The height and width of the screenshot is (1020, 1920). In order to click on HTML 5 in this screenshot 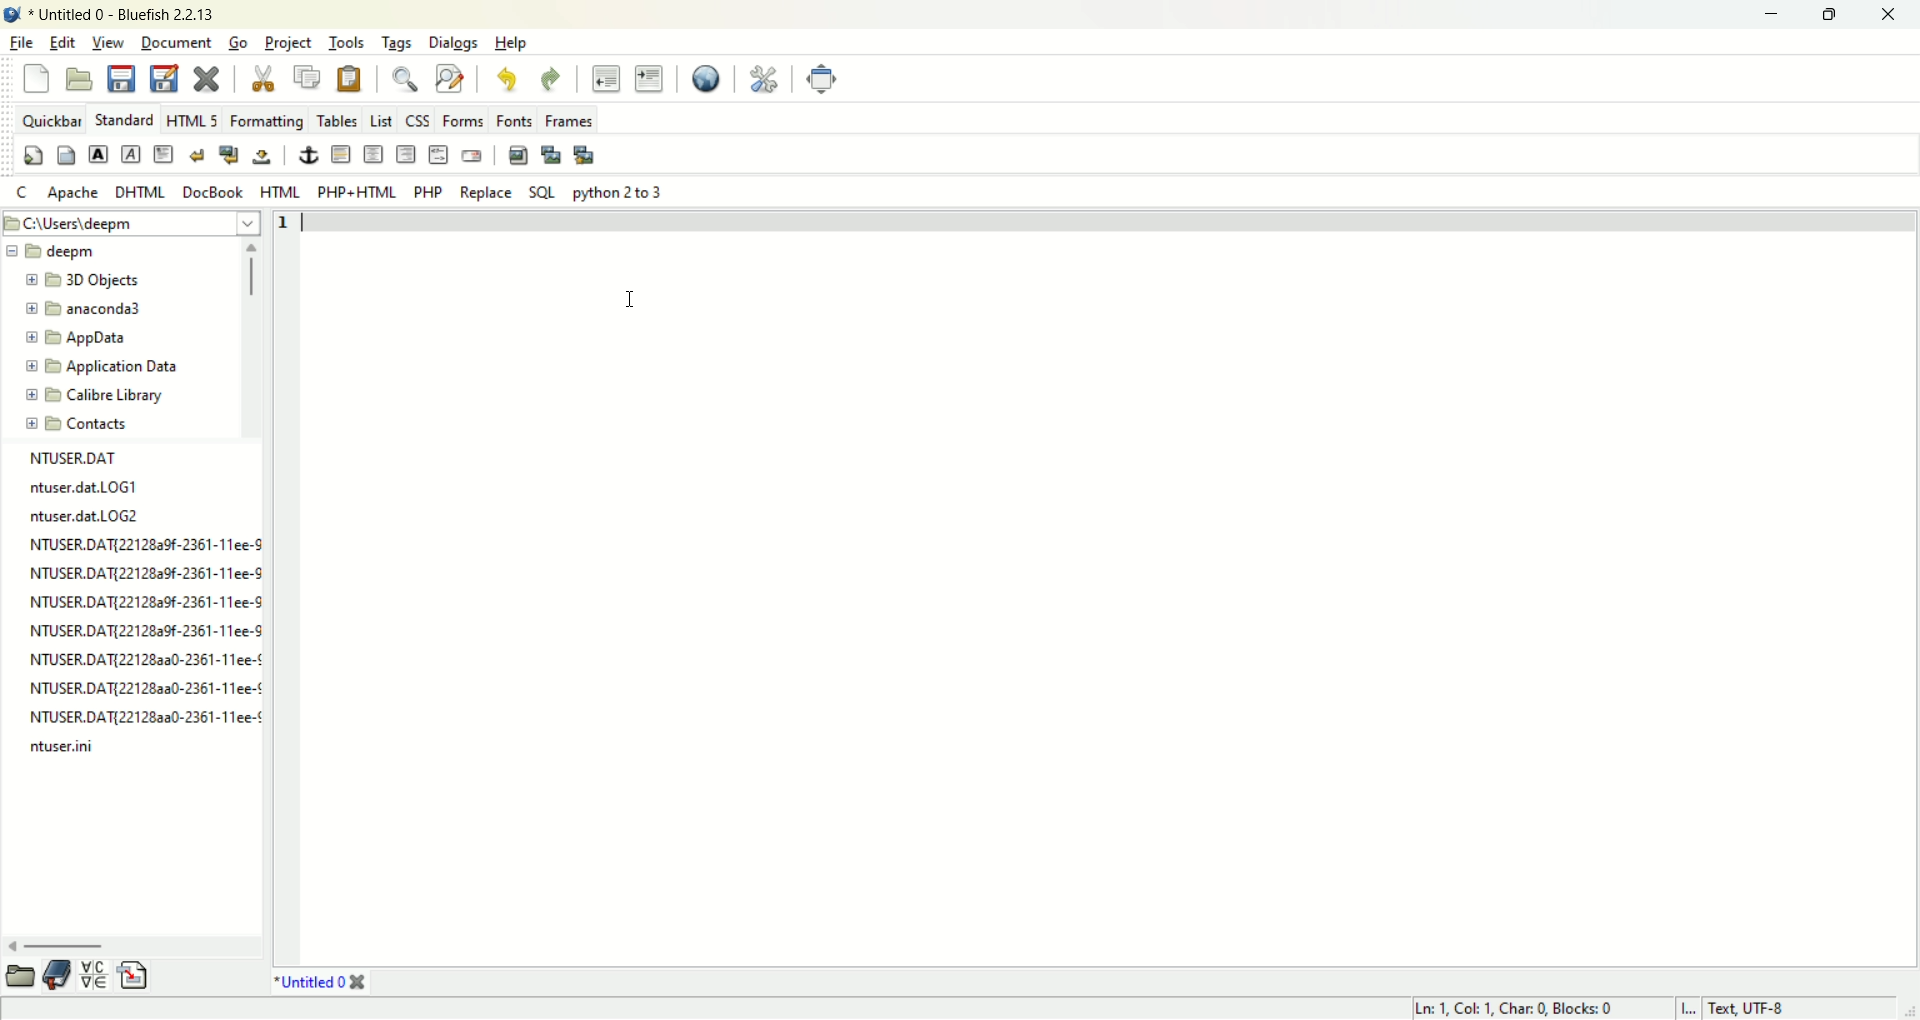, I will do `click(194, 119)`.